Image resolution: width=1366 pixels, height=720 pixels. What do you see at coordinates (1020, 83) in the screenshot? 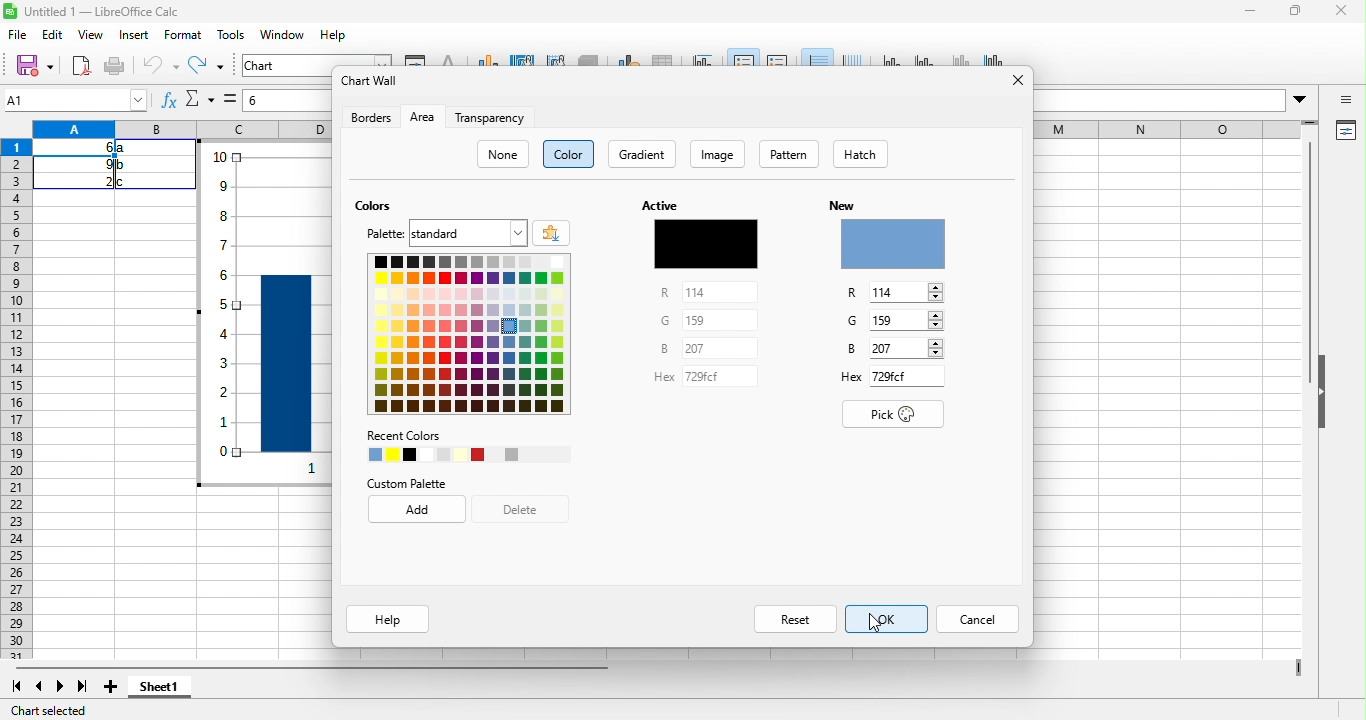
I see `close` at bounding box center [1020, 83].